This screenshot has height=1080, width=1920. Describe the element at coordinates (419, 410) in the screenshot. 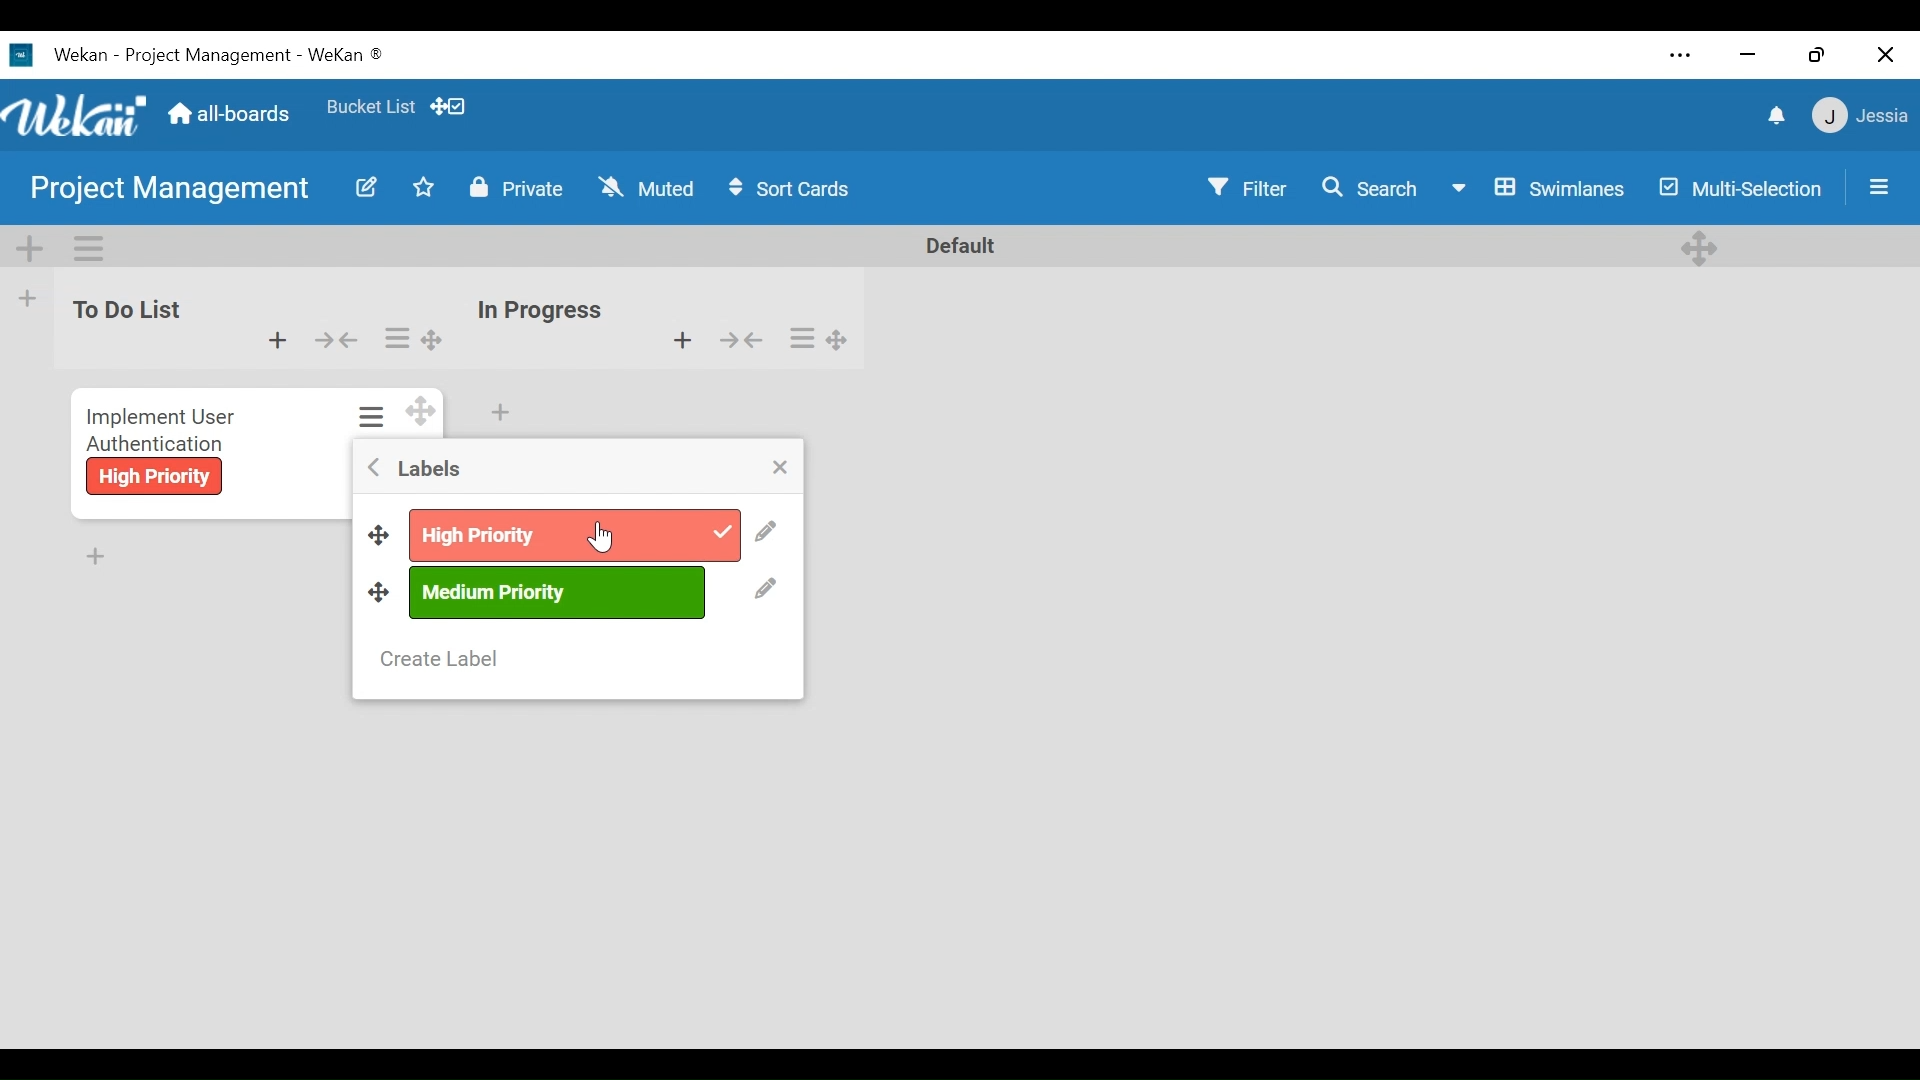

I see `desktop drag handles` at that location.